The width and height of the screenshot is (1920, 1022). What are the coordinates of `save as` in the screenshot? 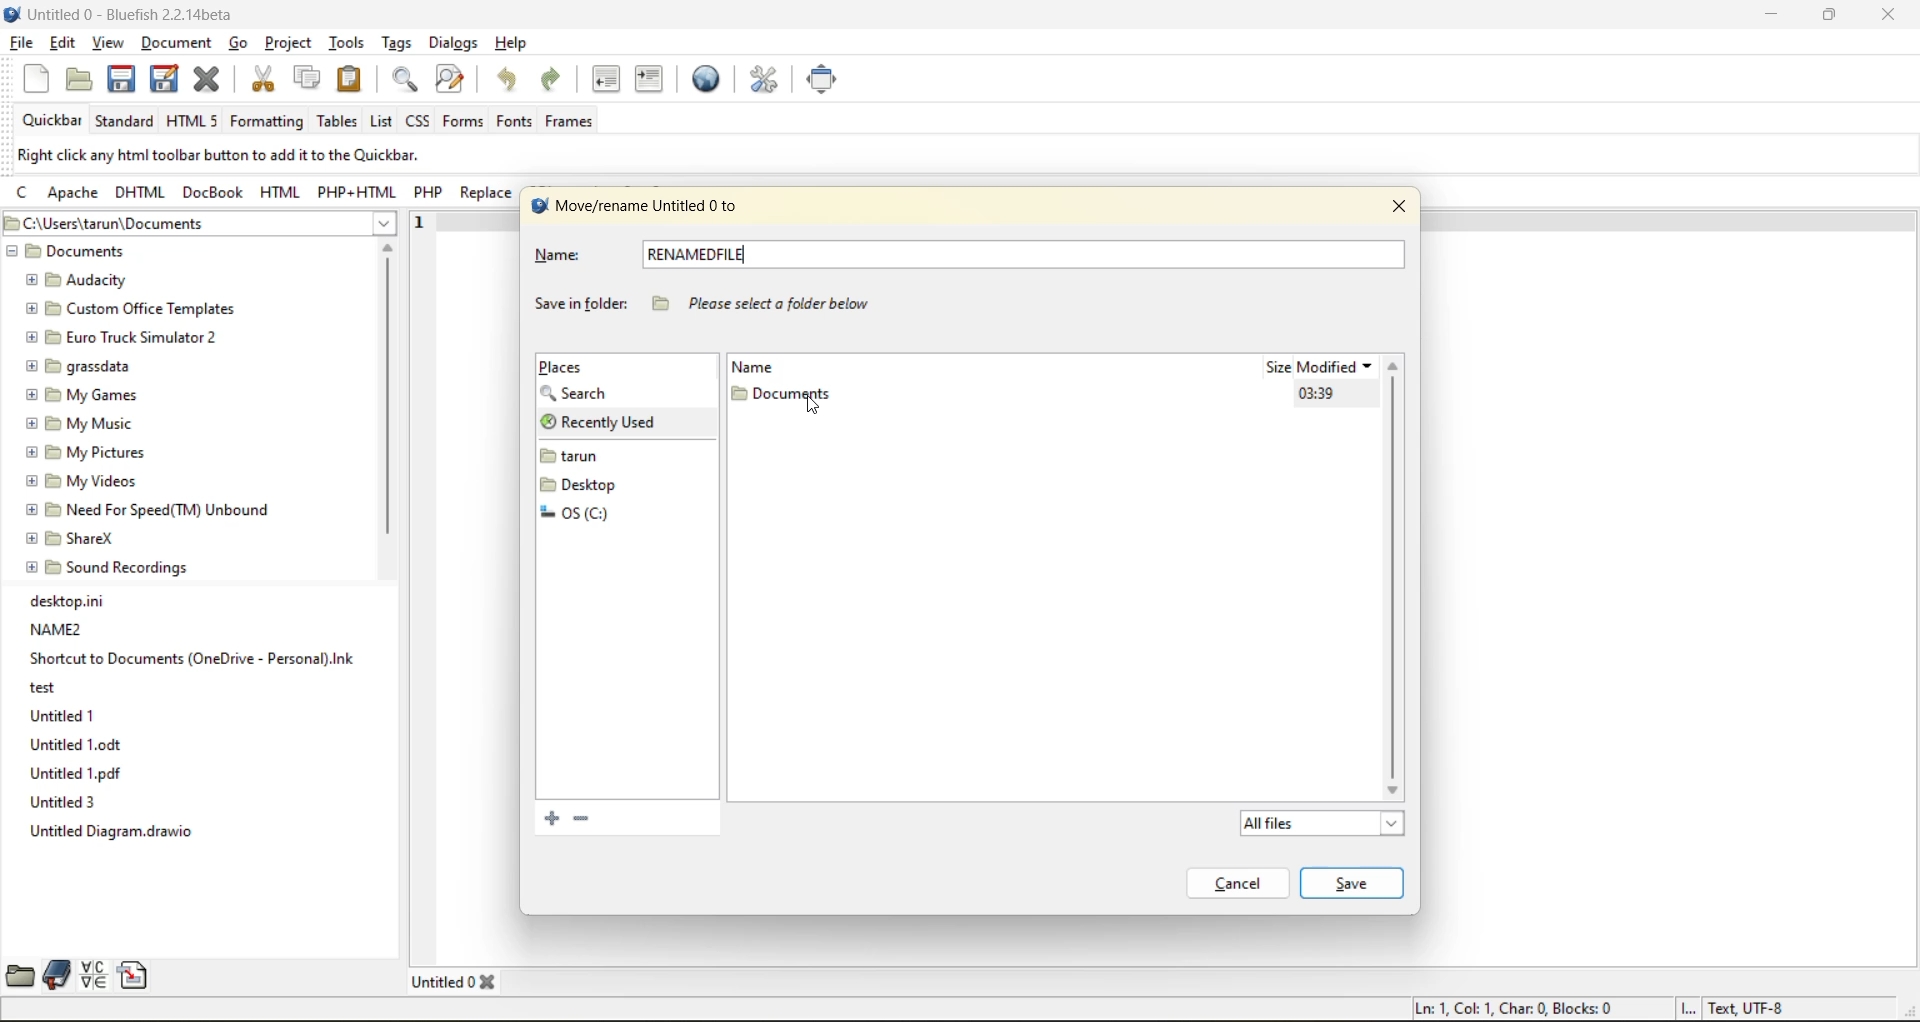 It's located at (159, 85).